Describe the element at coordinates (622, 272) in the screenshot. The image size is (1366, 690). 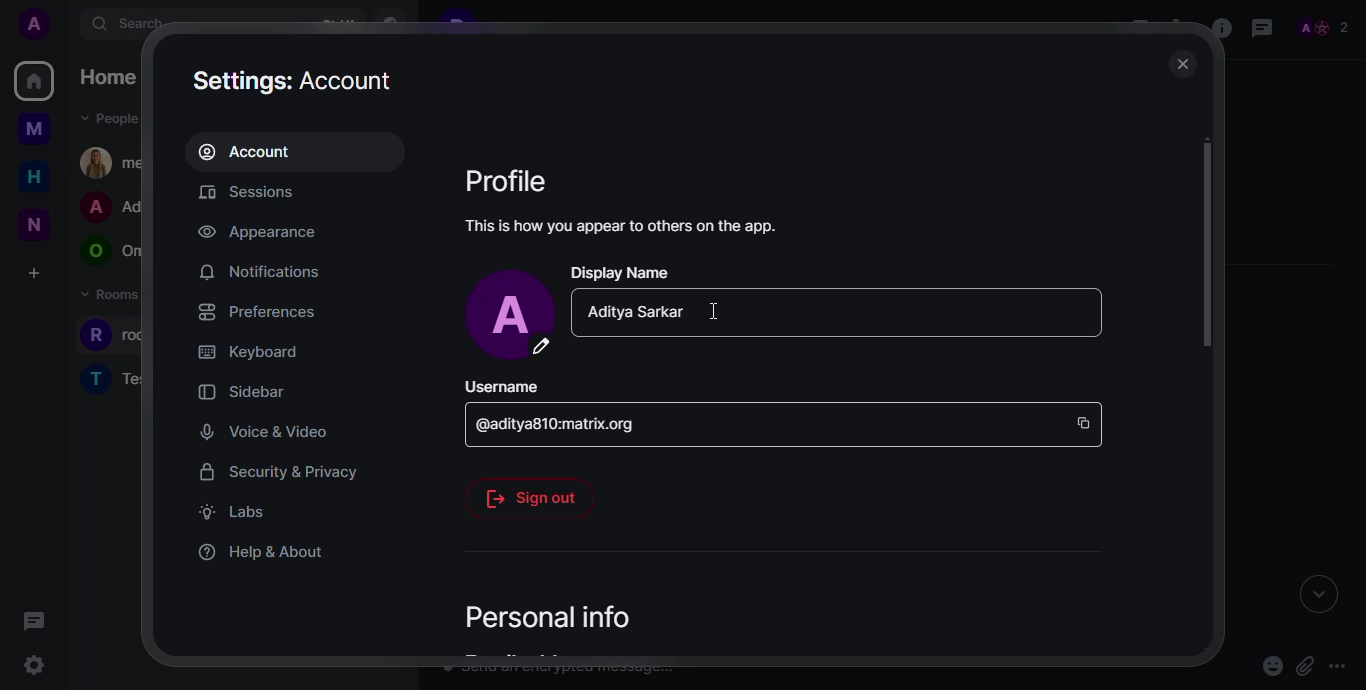
I see `display name` at that location.